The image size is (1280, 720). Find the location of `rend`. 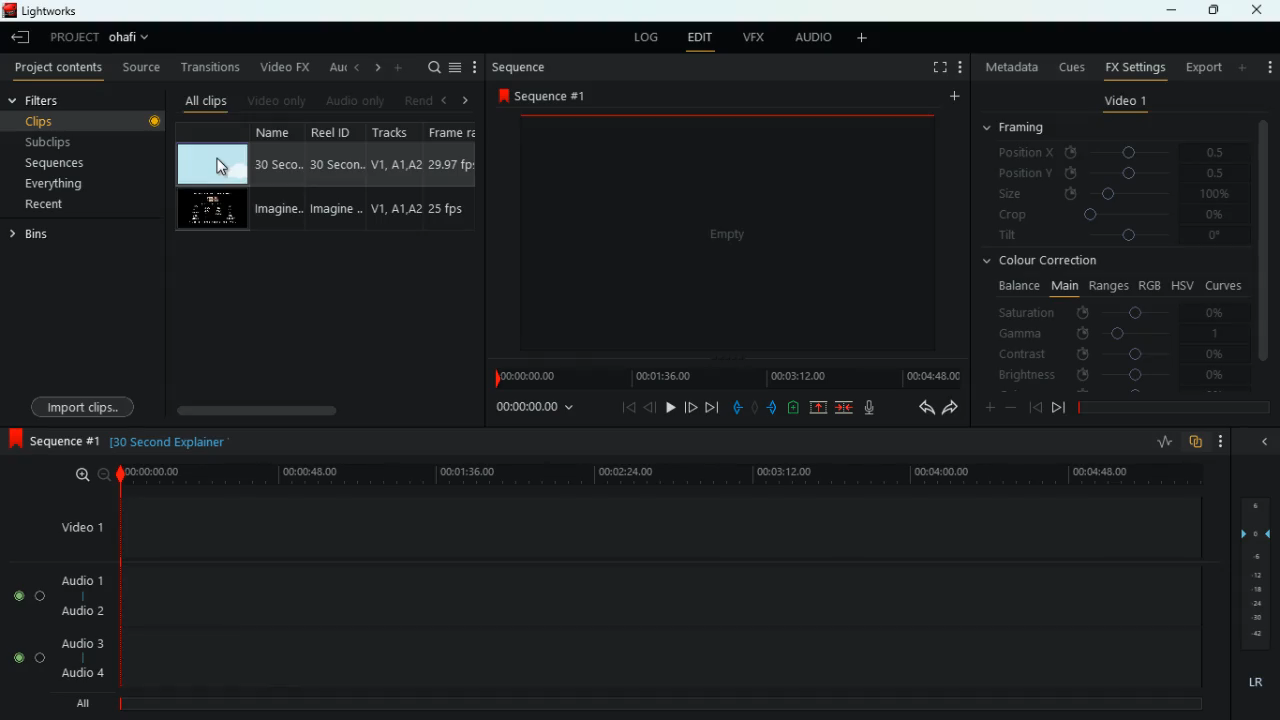

rend is located at coordinates (416, 99).